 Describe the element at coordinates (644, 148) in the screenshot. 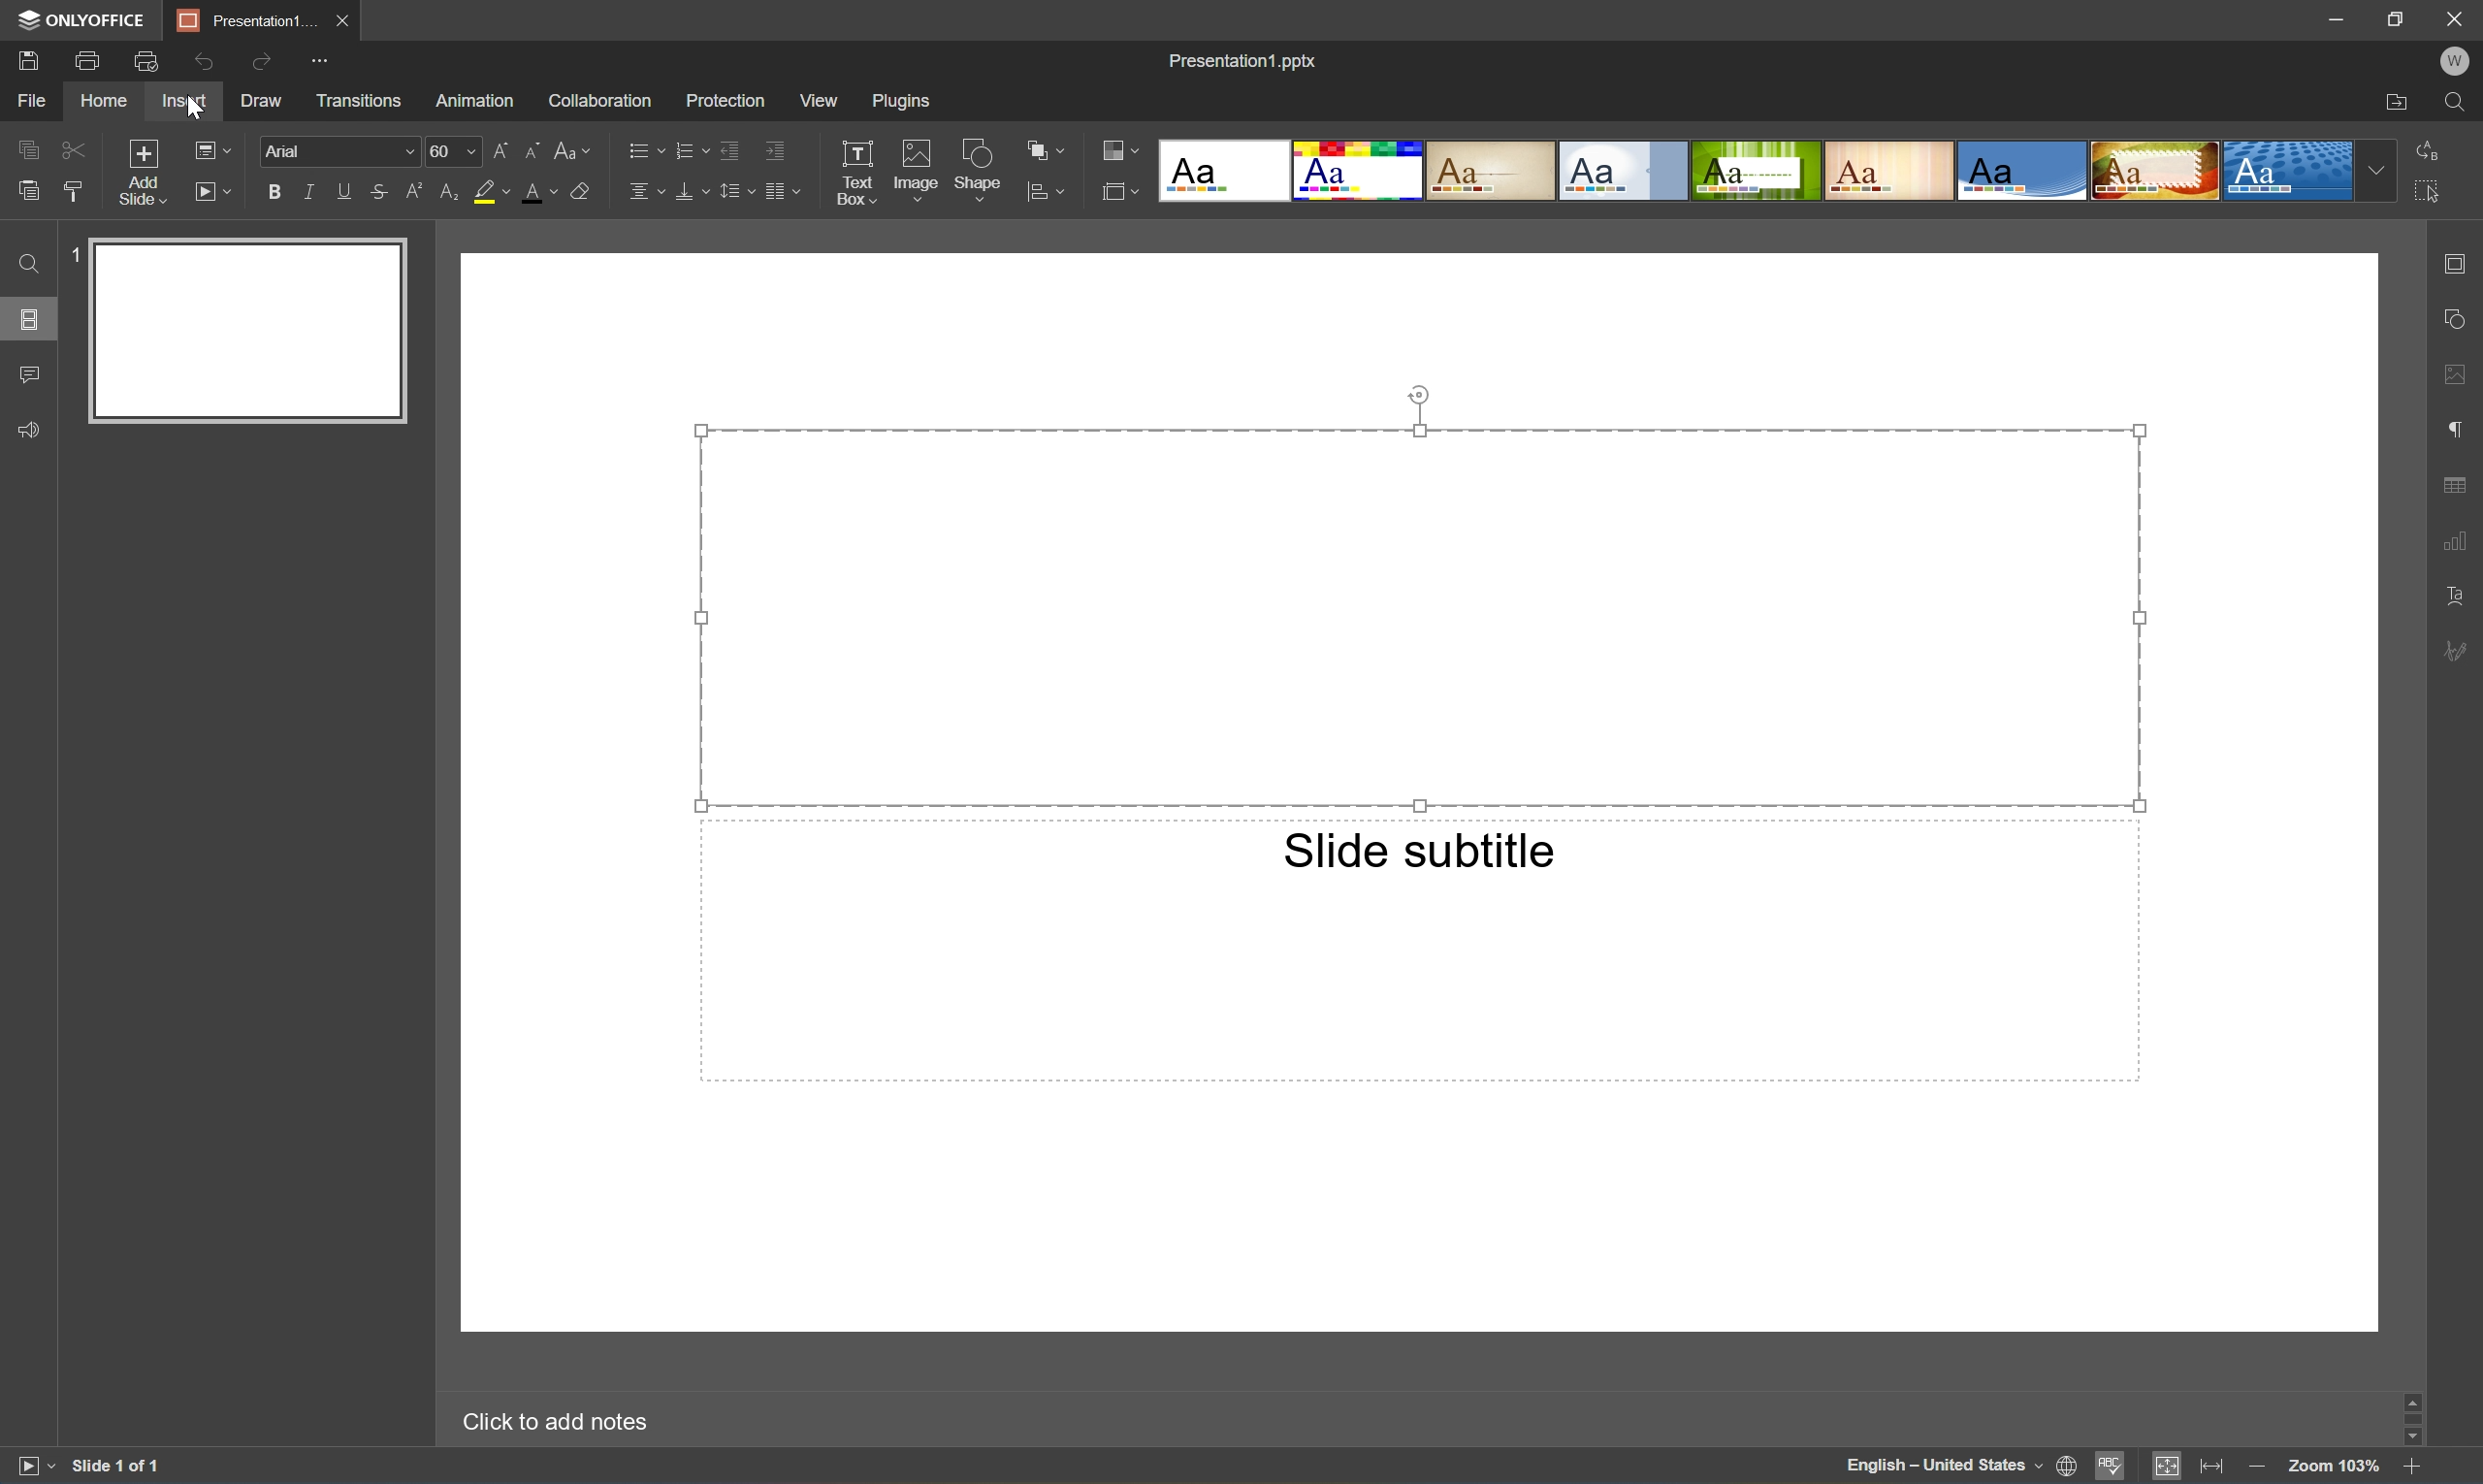

I see `Bullets` at that location.